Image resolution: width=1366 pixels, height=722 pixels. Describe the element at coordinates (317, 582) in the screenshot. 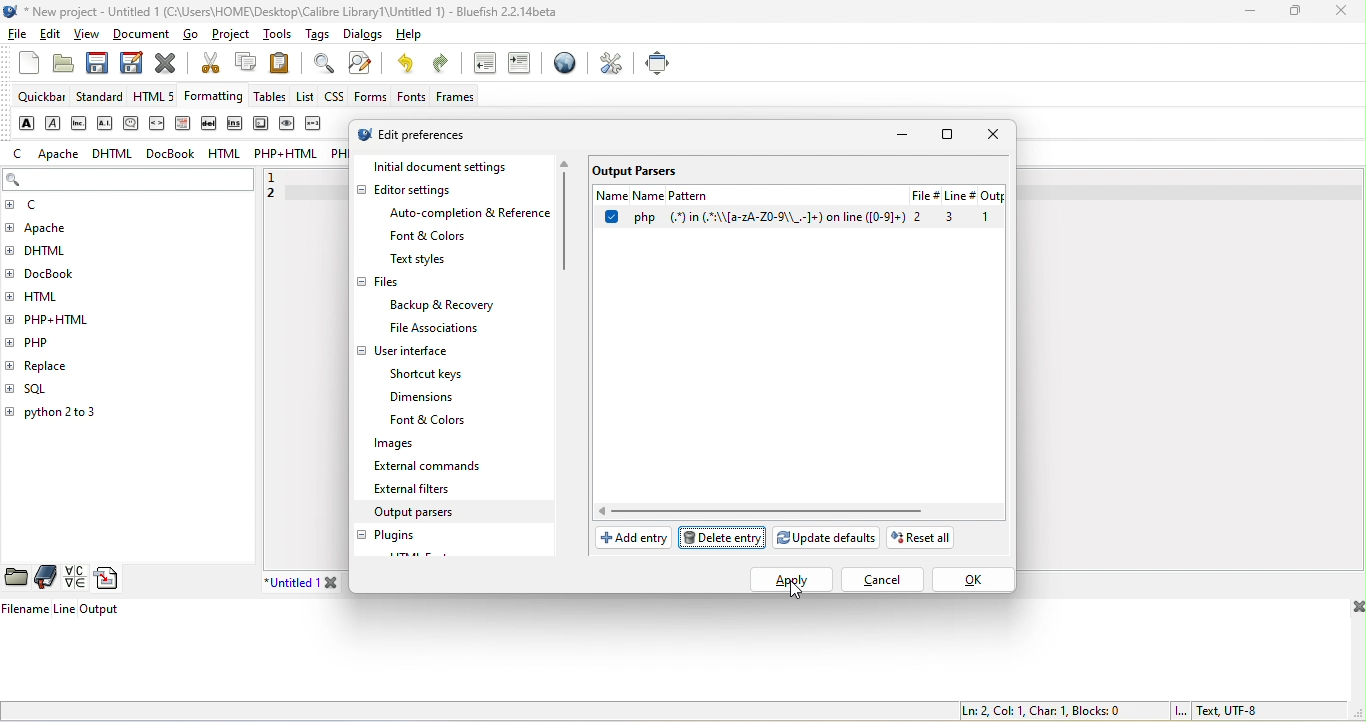

I see `untitled` at that location.